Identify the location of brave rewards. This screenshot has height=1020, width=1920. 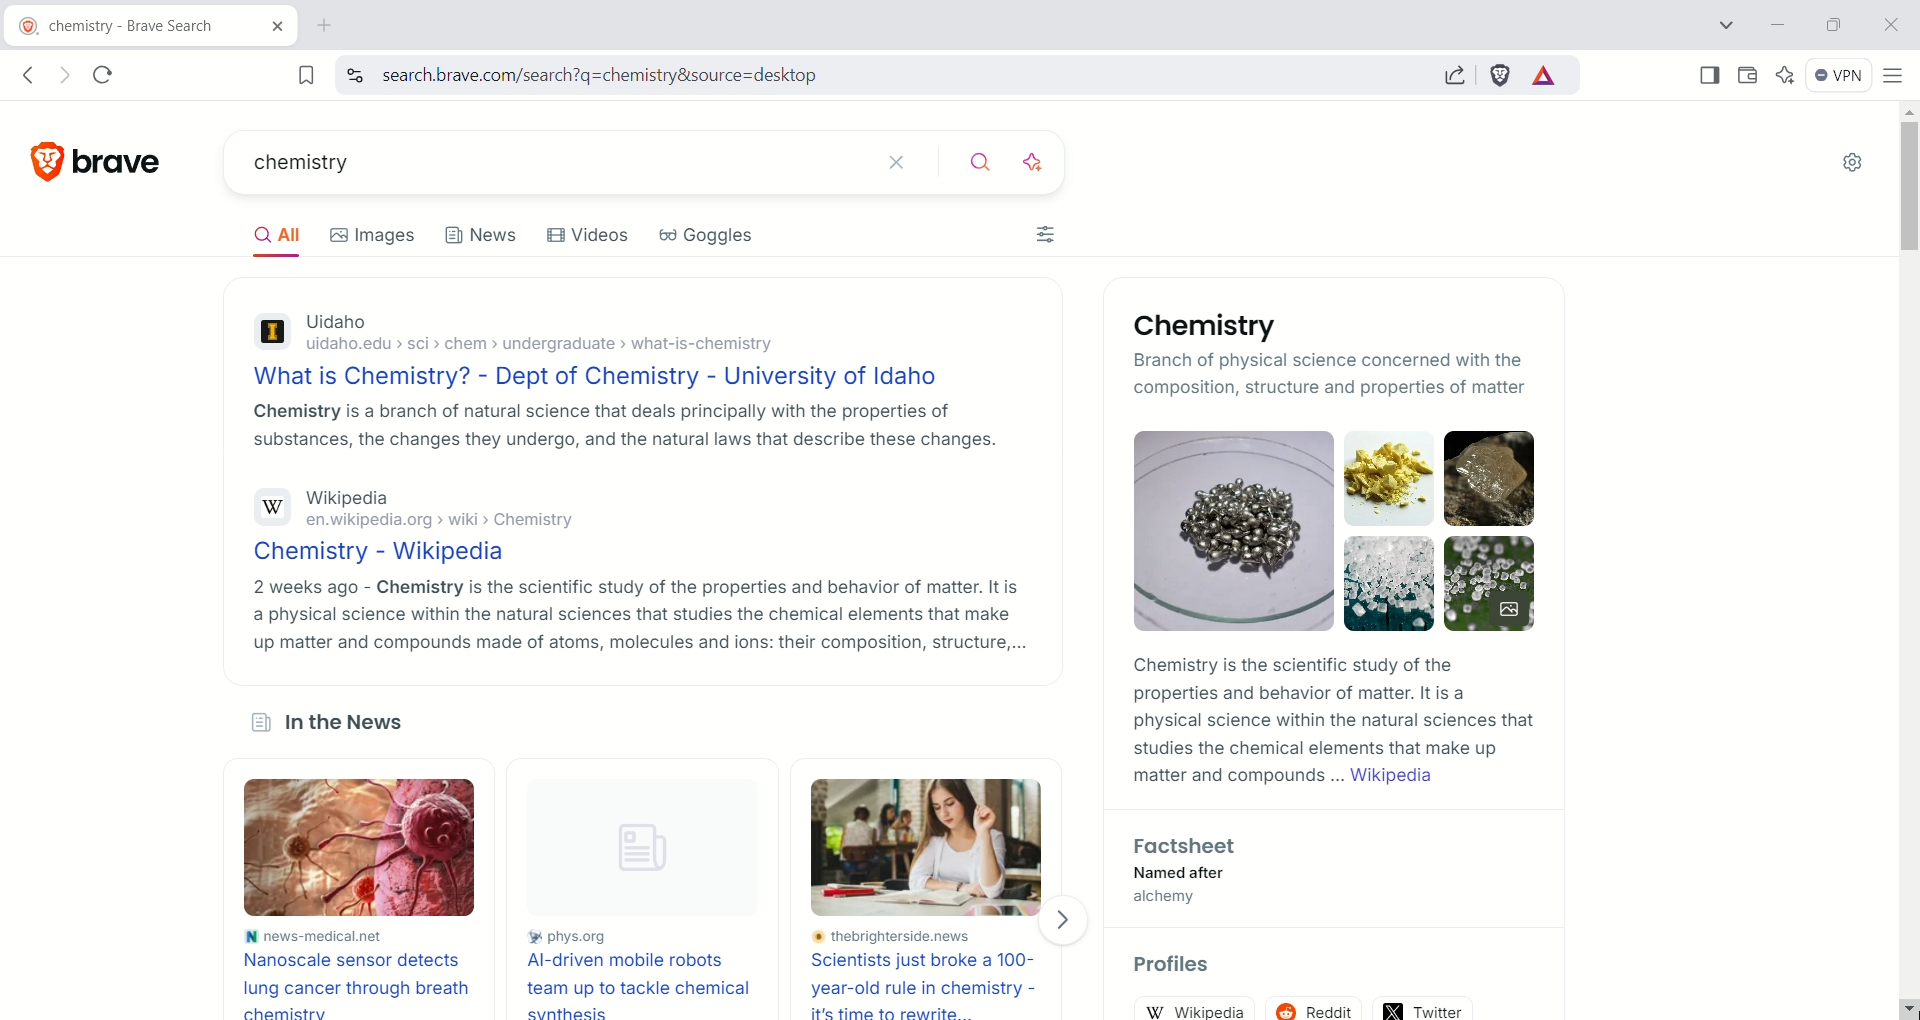
(1545, 77).